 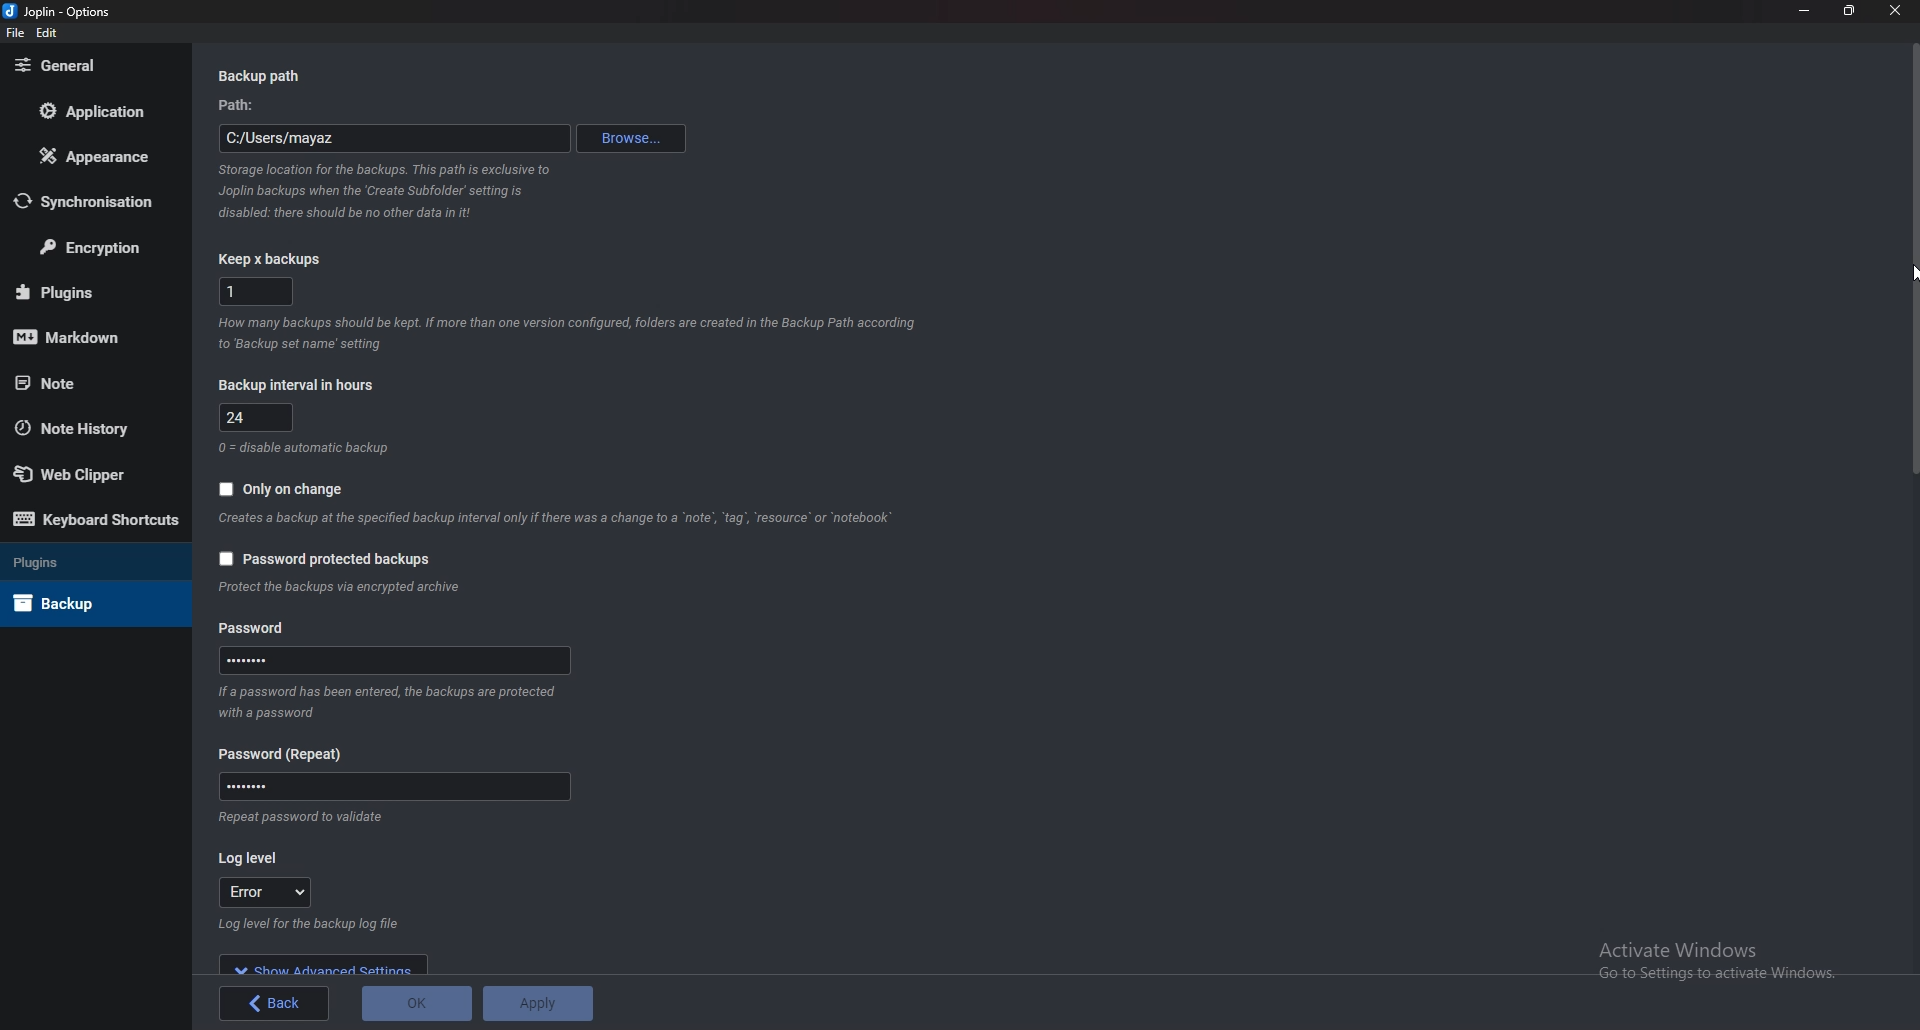 What do you see at coordinates (1850, 11) in the screenshot?
I see `Resize` at bounding box center [1850, 11].